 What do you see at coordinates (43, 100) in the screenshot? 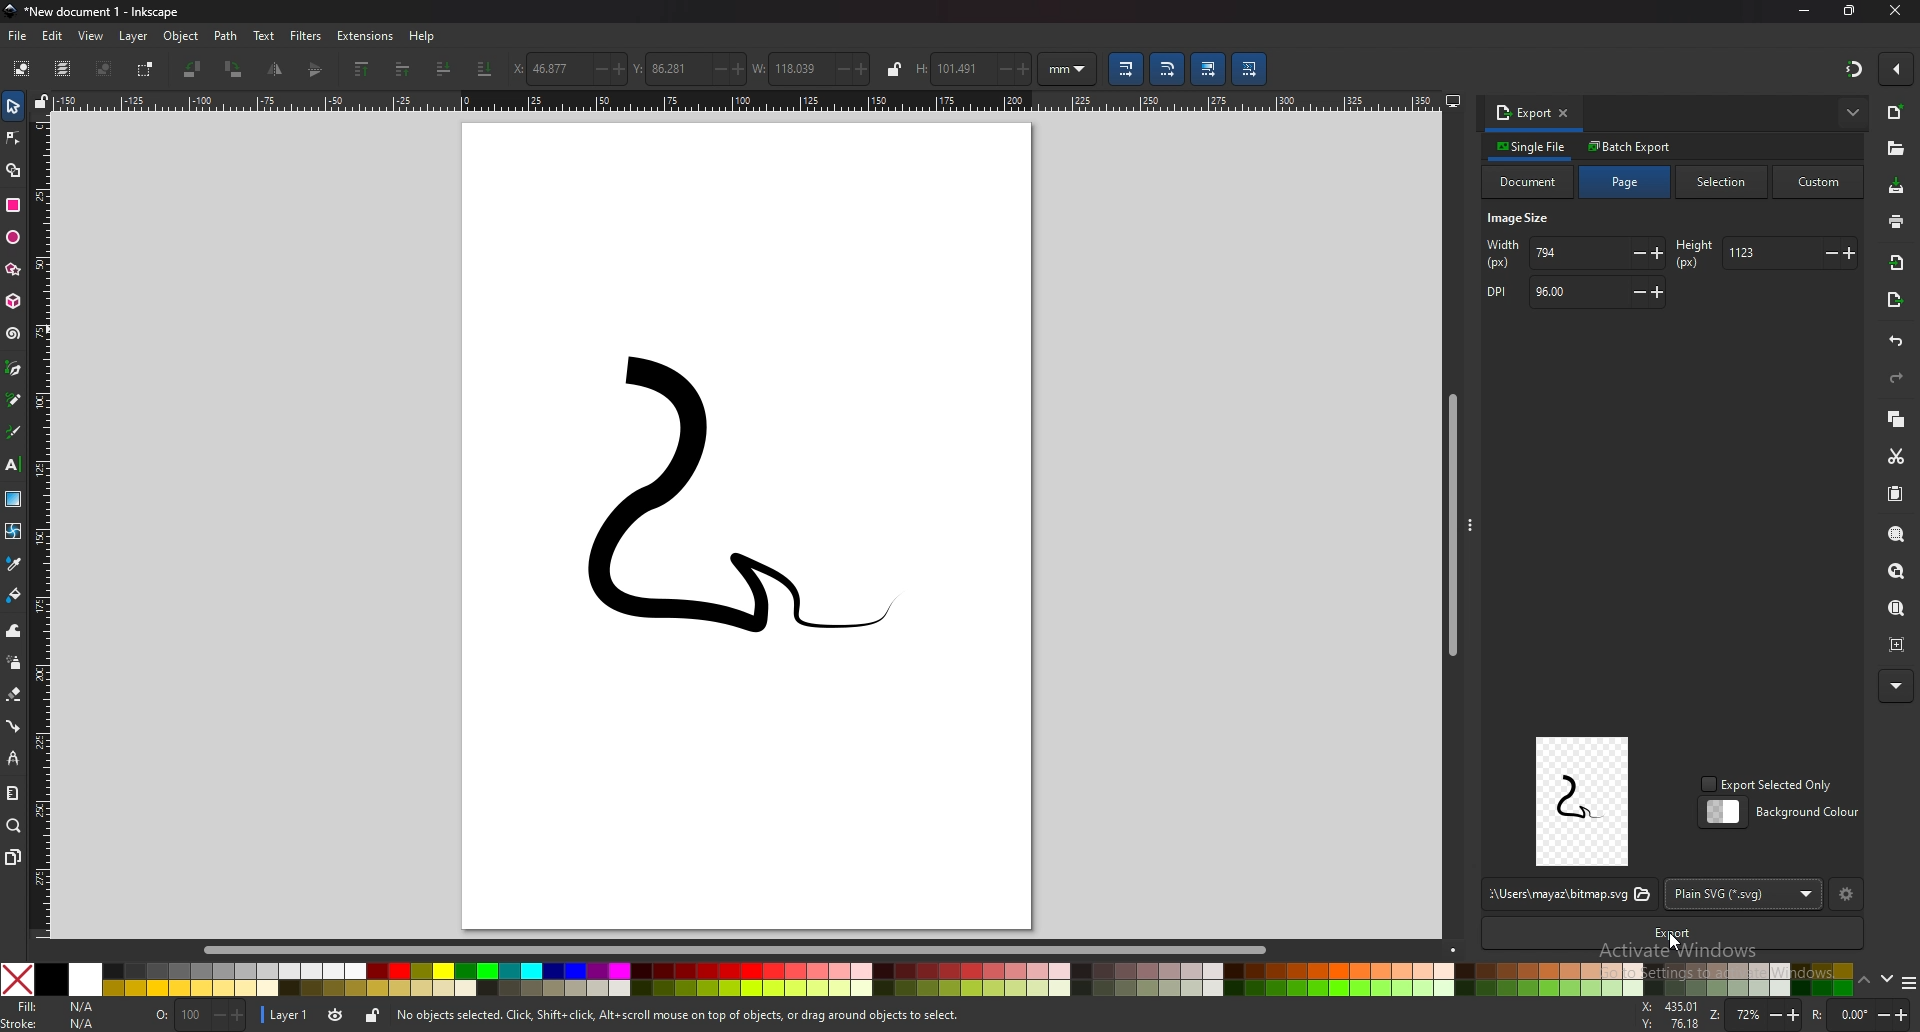
I see `lock guides` at bounding box center [43, 100].